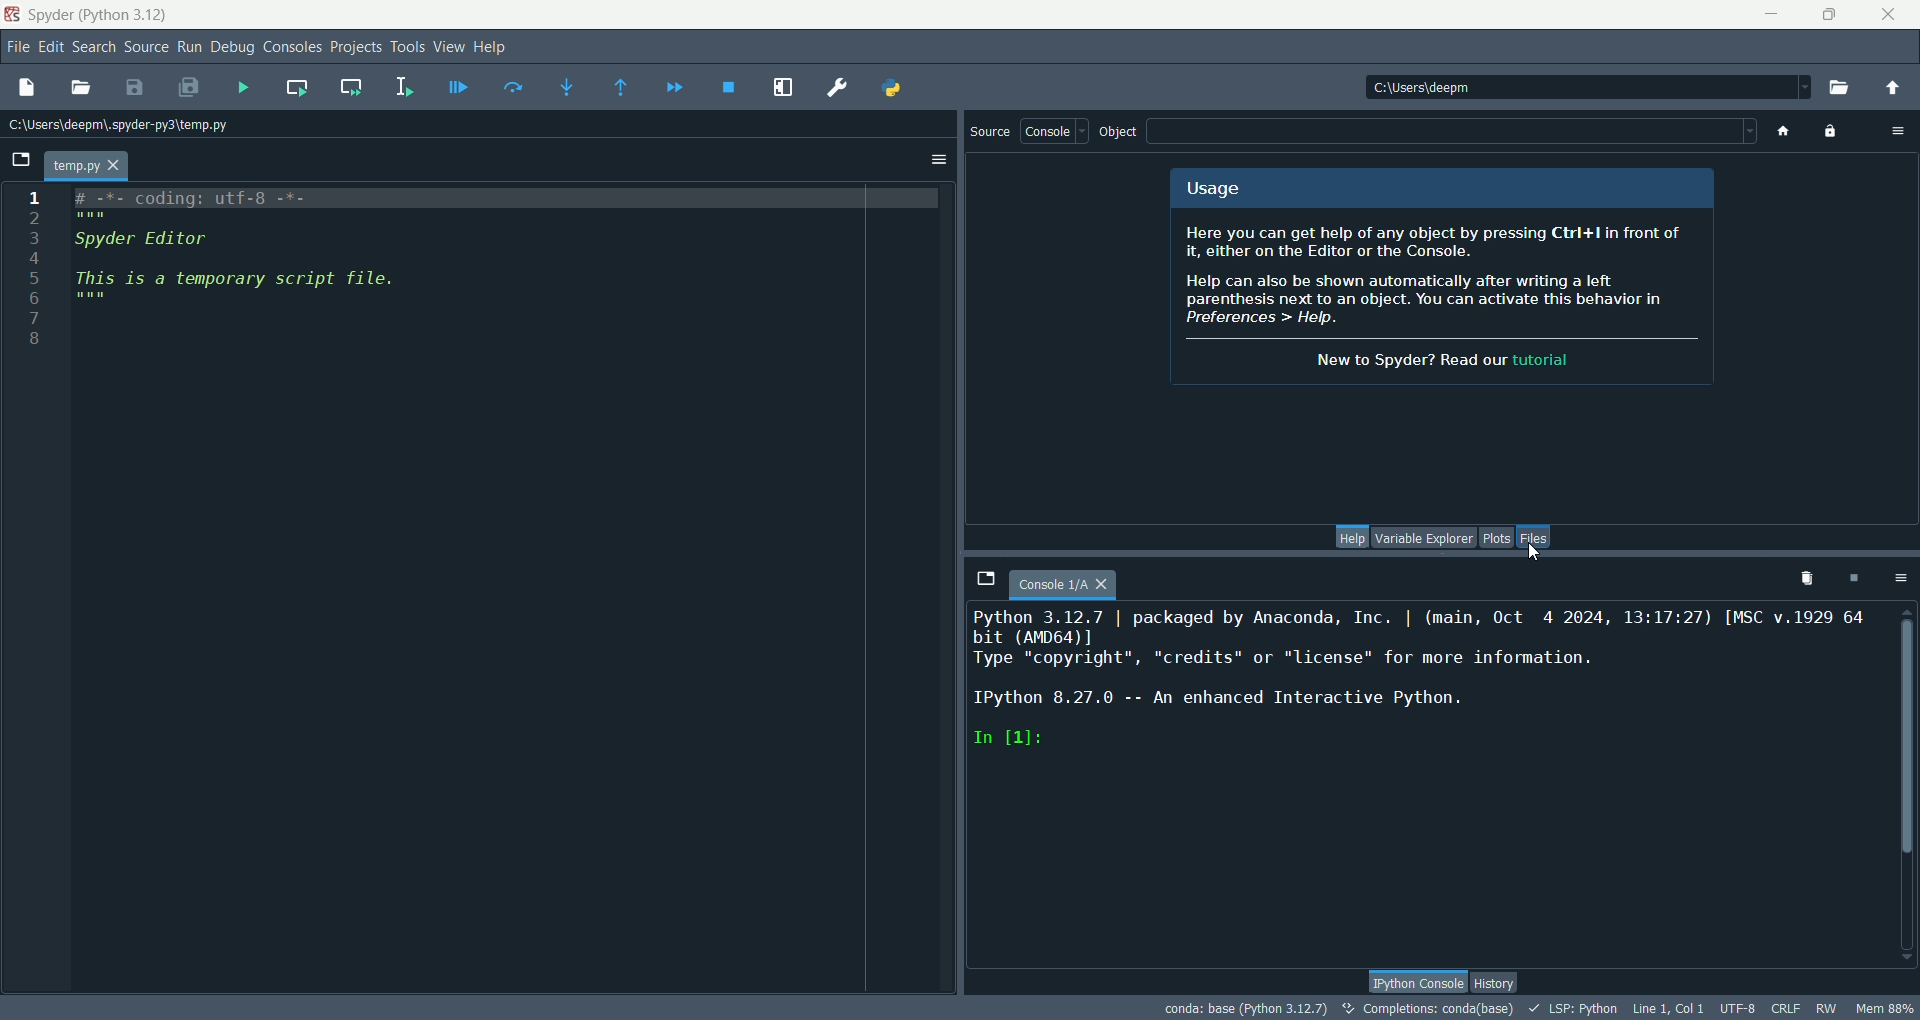 Image resolution: width=1920 pixels, height=1020 pixels. Describe the element at coordinates (1829, 13) in the screenshot. I see `maximize` at that location.